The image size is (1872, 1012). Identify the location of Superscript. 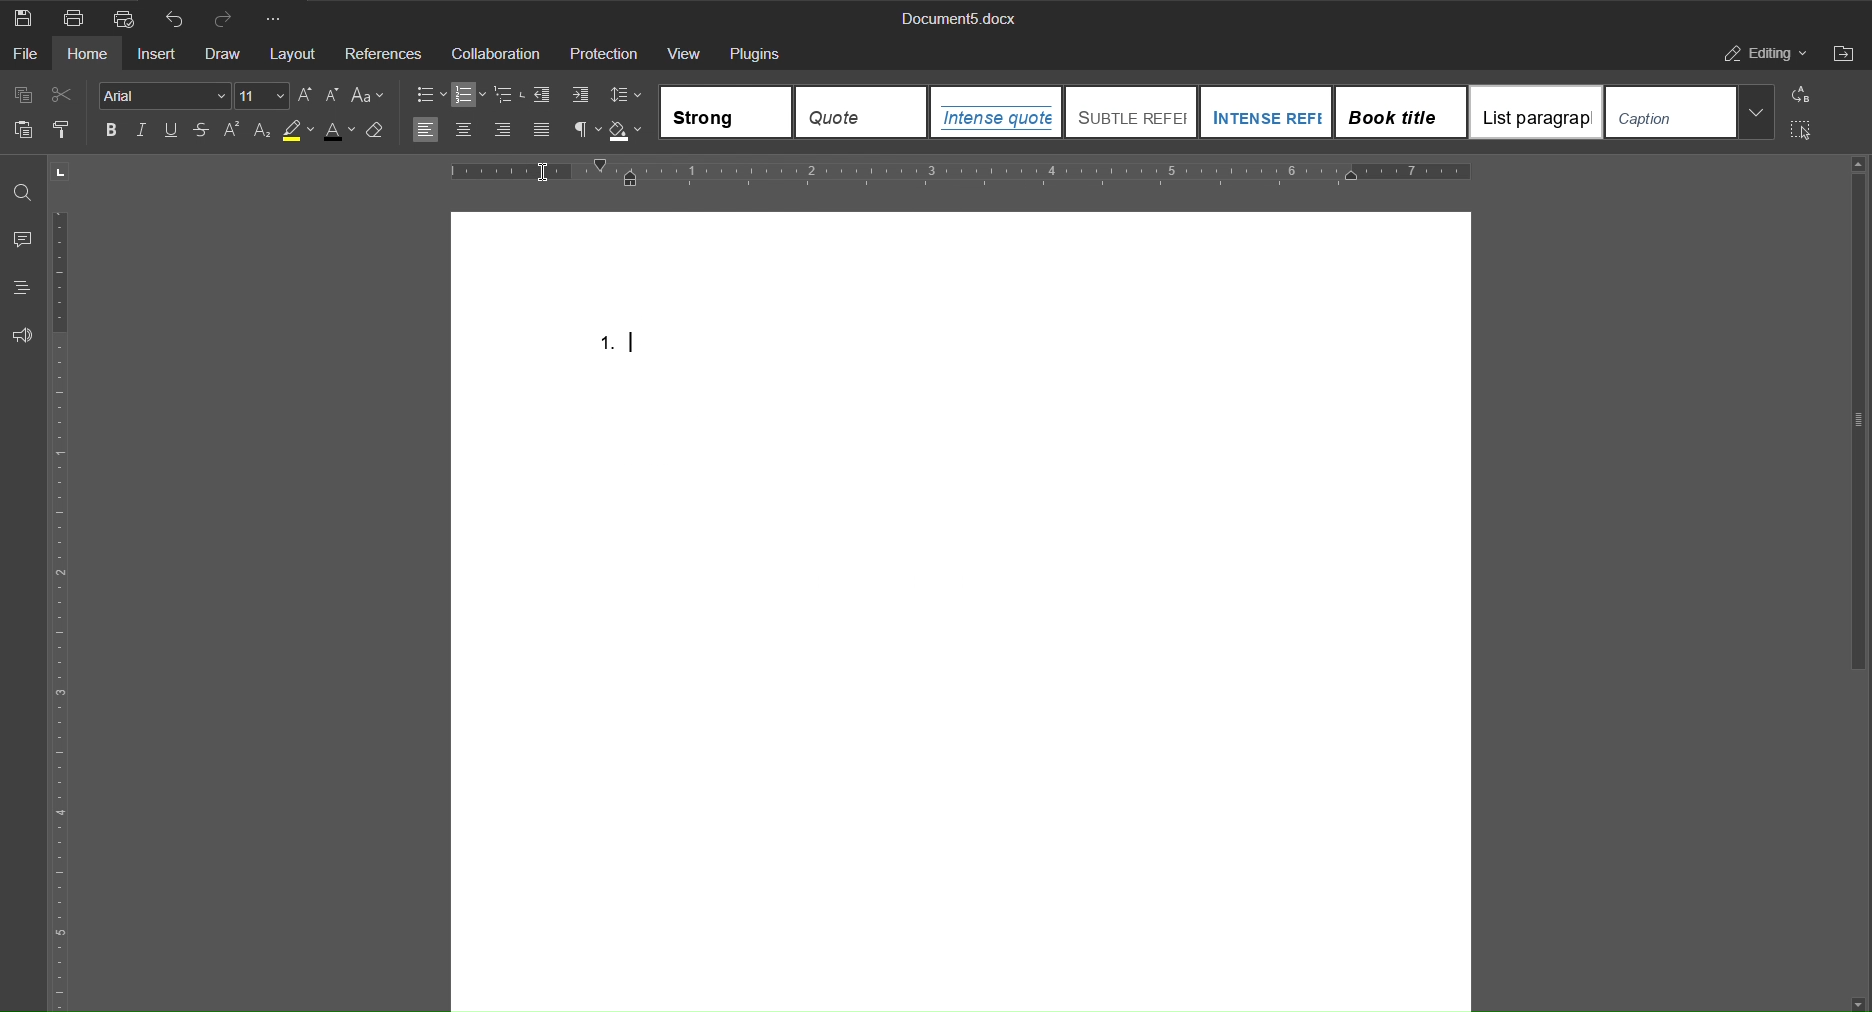
(234, 130).